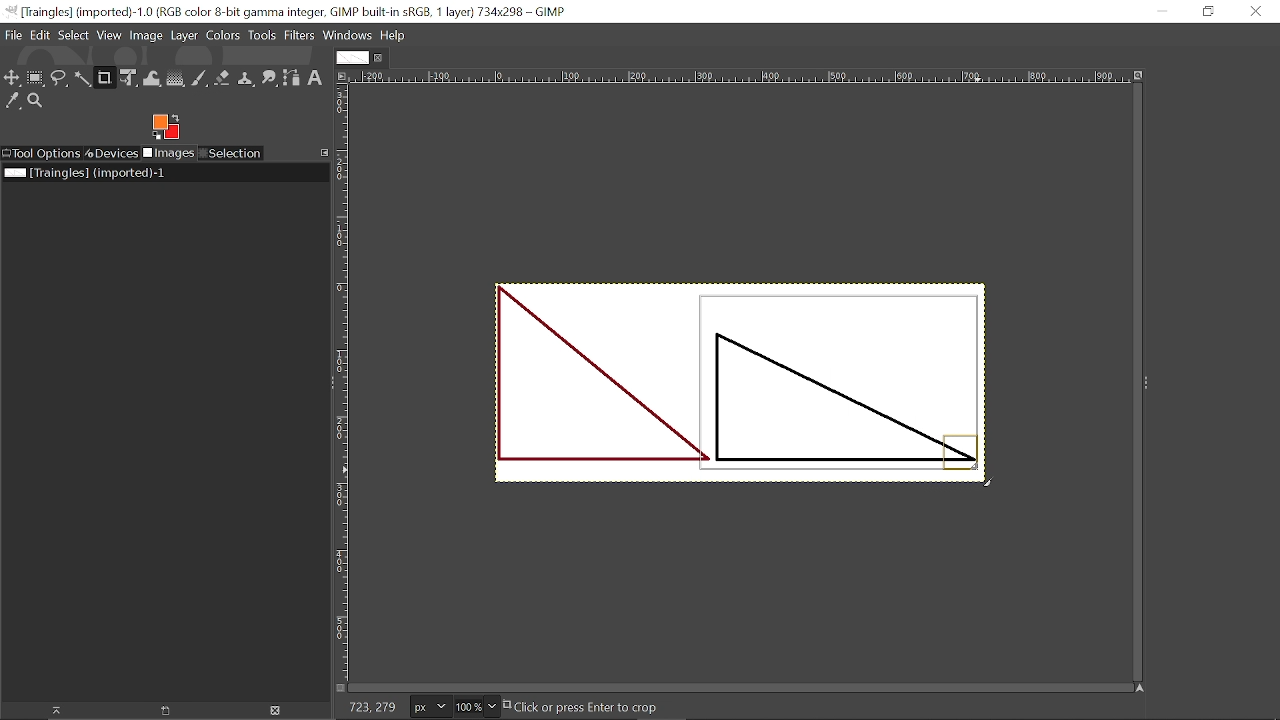 This screenshot has width=1280, height=720. I want to click on Smudge tool, so click(268, 79).